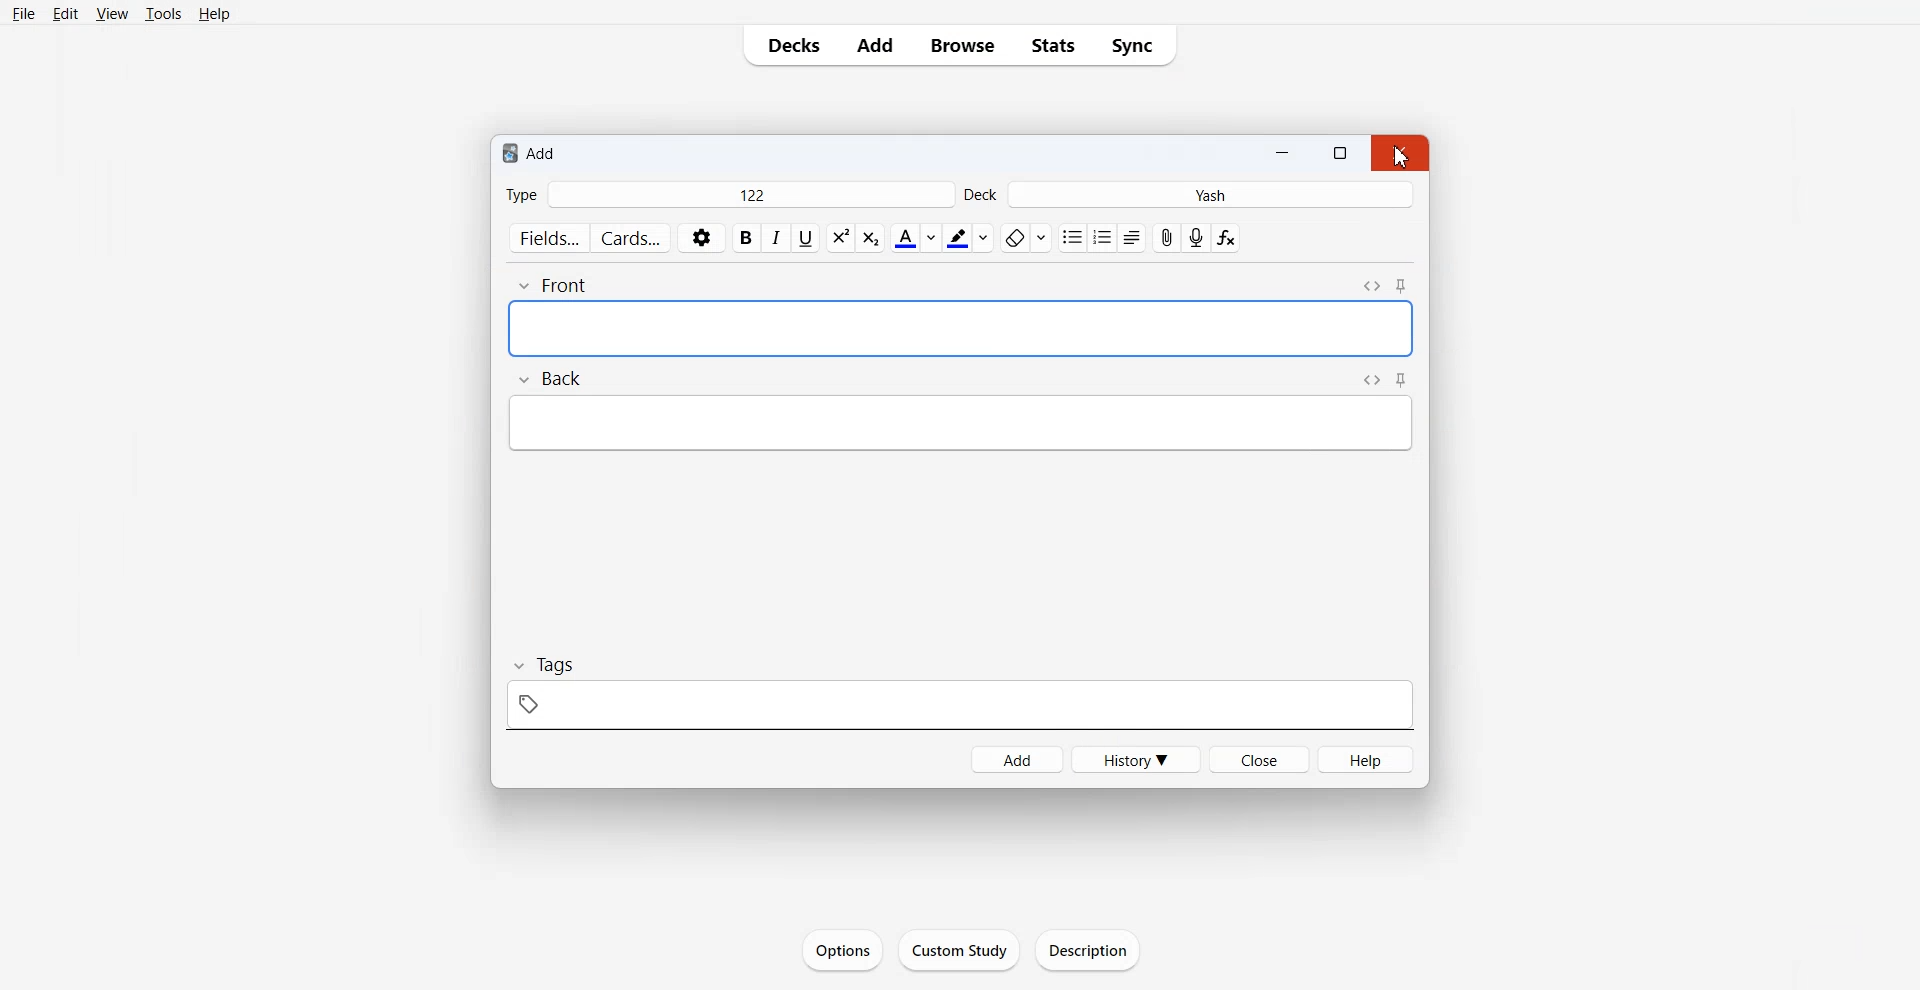 The image size is (1920, 990). What do you see at coordinates (958, 707) in the screenshot?
I see `tags space` at bounding box center [958, 707].